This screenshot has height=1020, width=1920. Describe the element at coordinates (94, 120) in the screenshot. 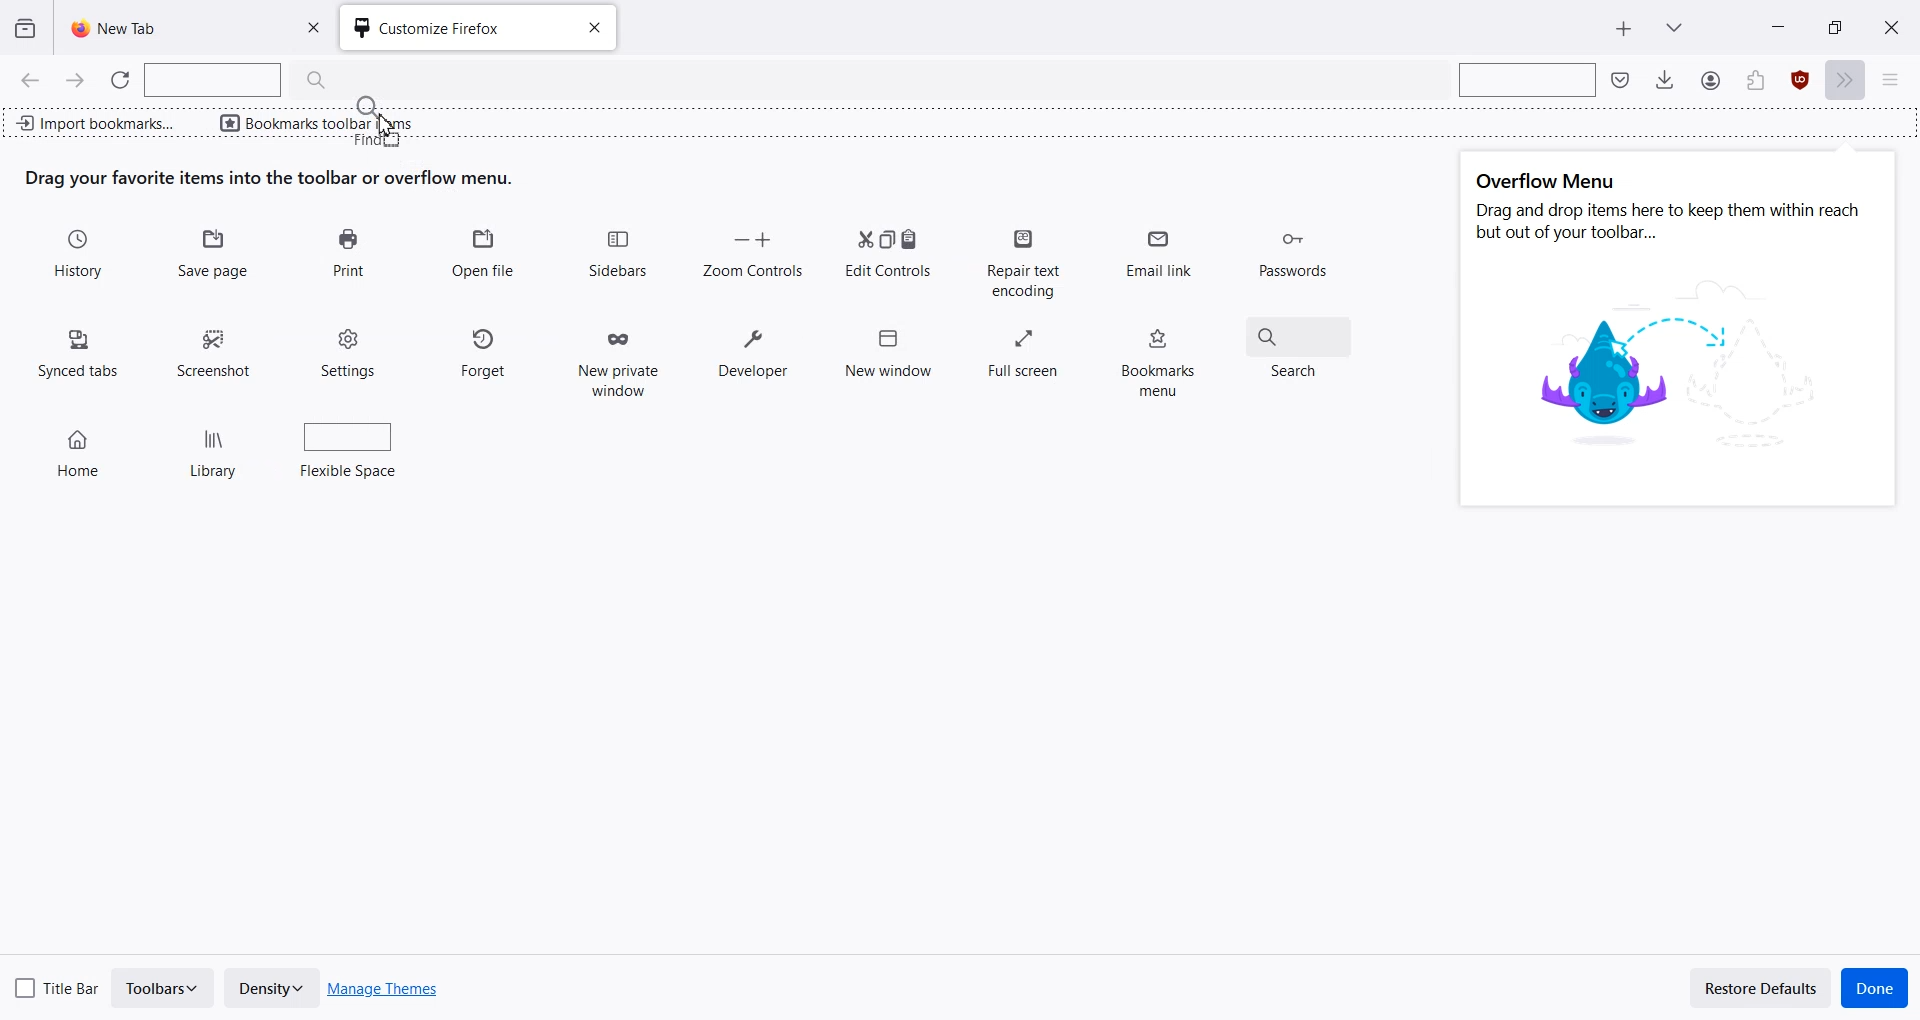

I see `Import bookmark` at that location.